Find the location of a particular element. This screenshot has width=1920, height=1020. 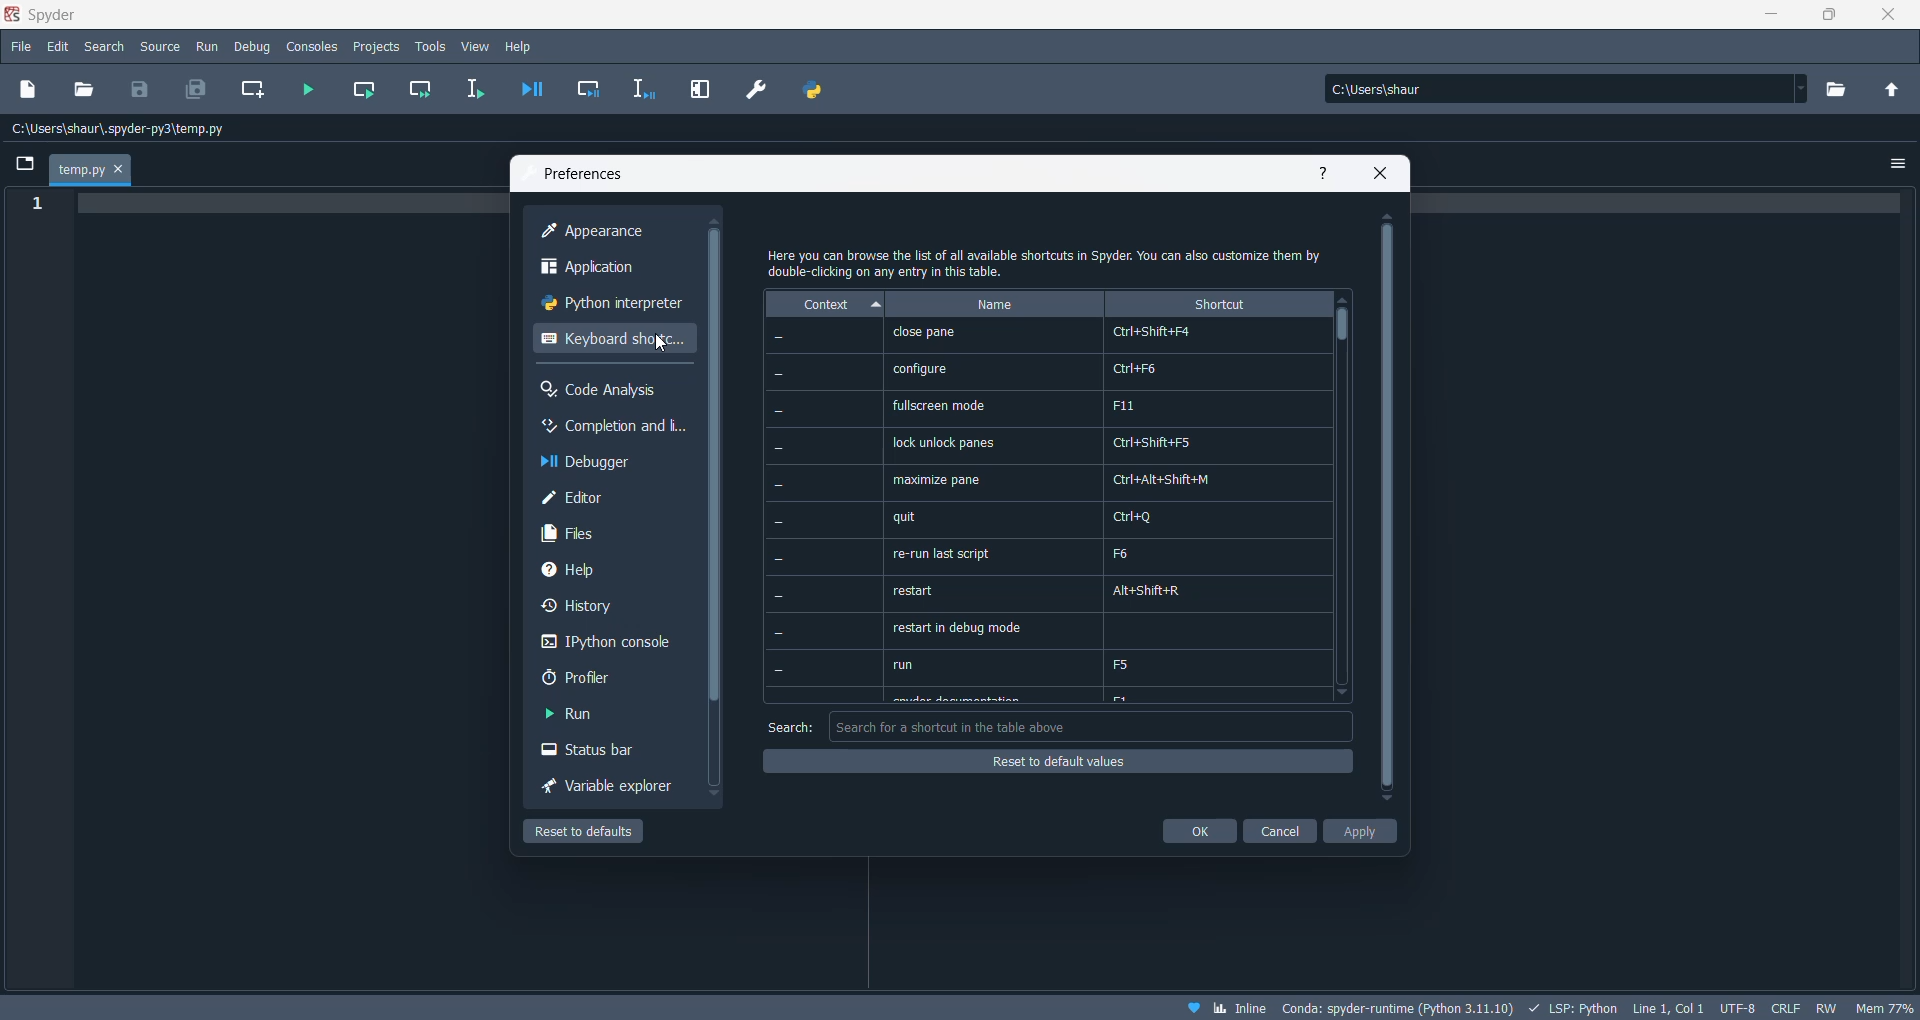

search box is located at coordinates (1090, 727).